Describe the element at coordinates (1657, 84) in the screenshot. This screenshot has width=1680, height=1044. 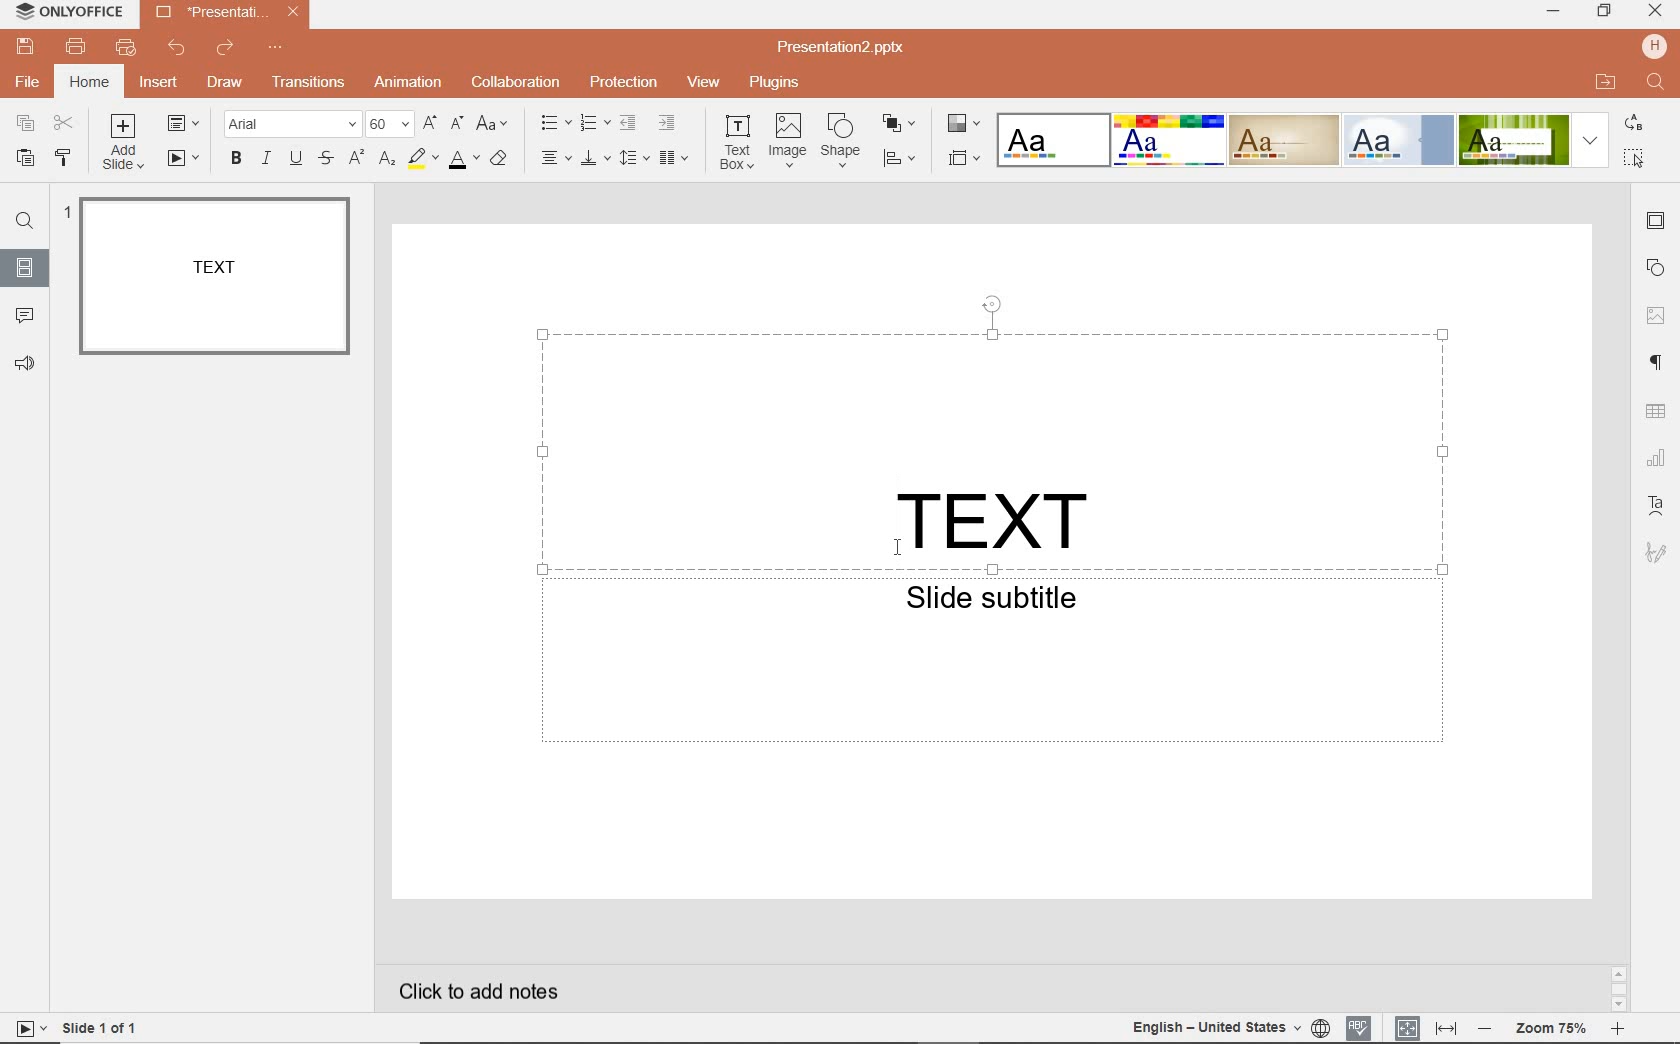
I see `find` at that location.